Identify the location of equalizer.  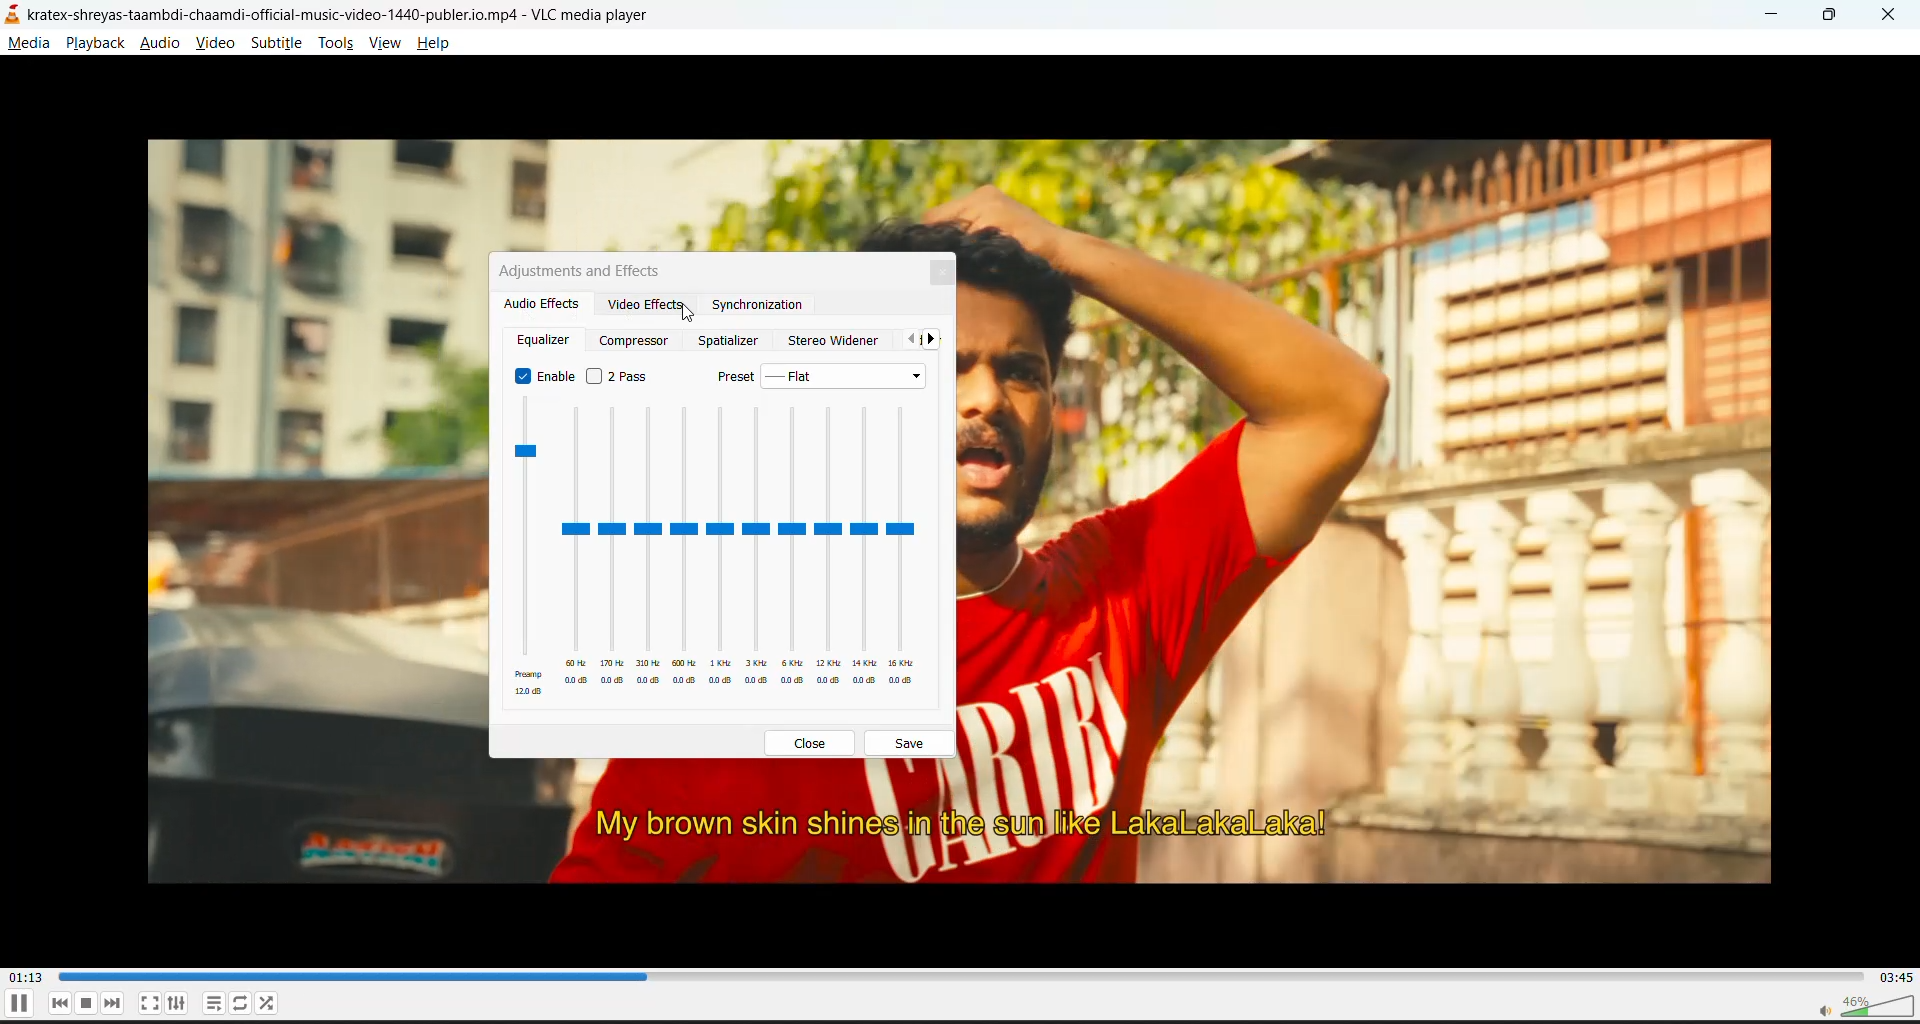
(543, 342).